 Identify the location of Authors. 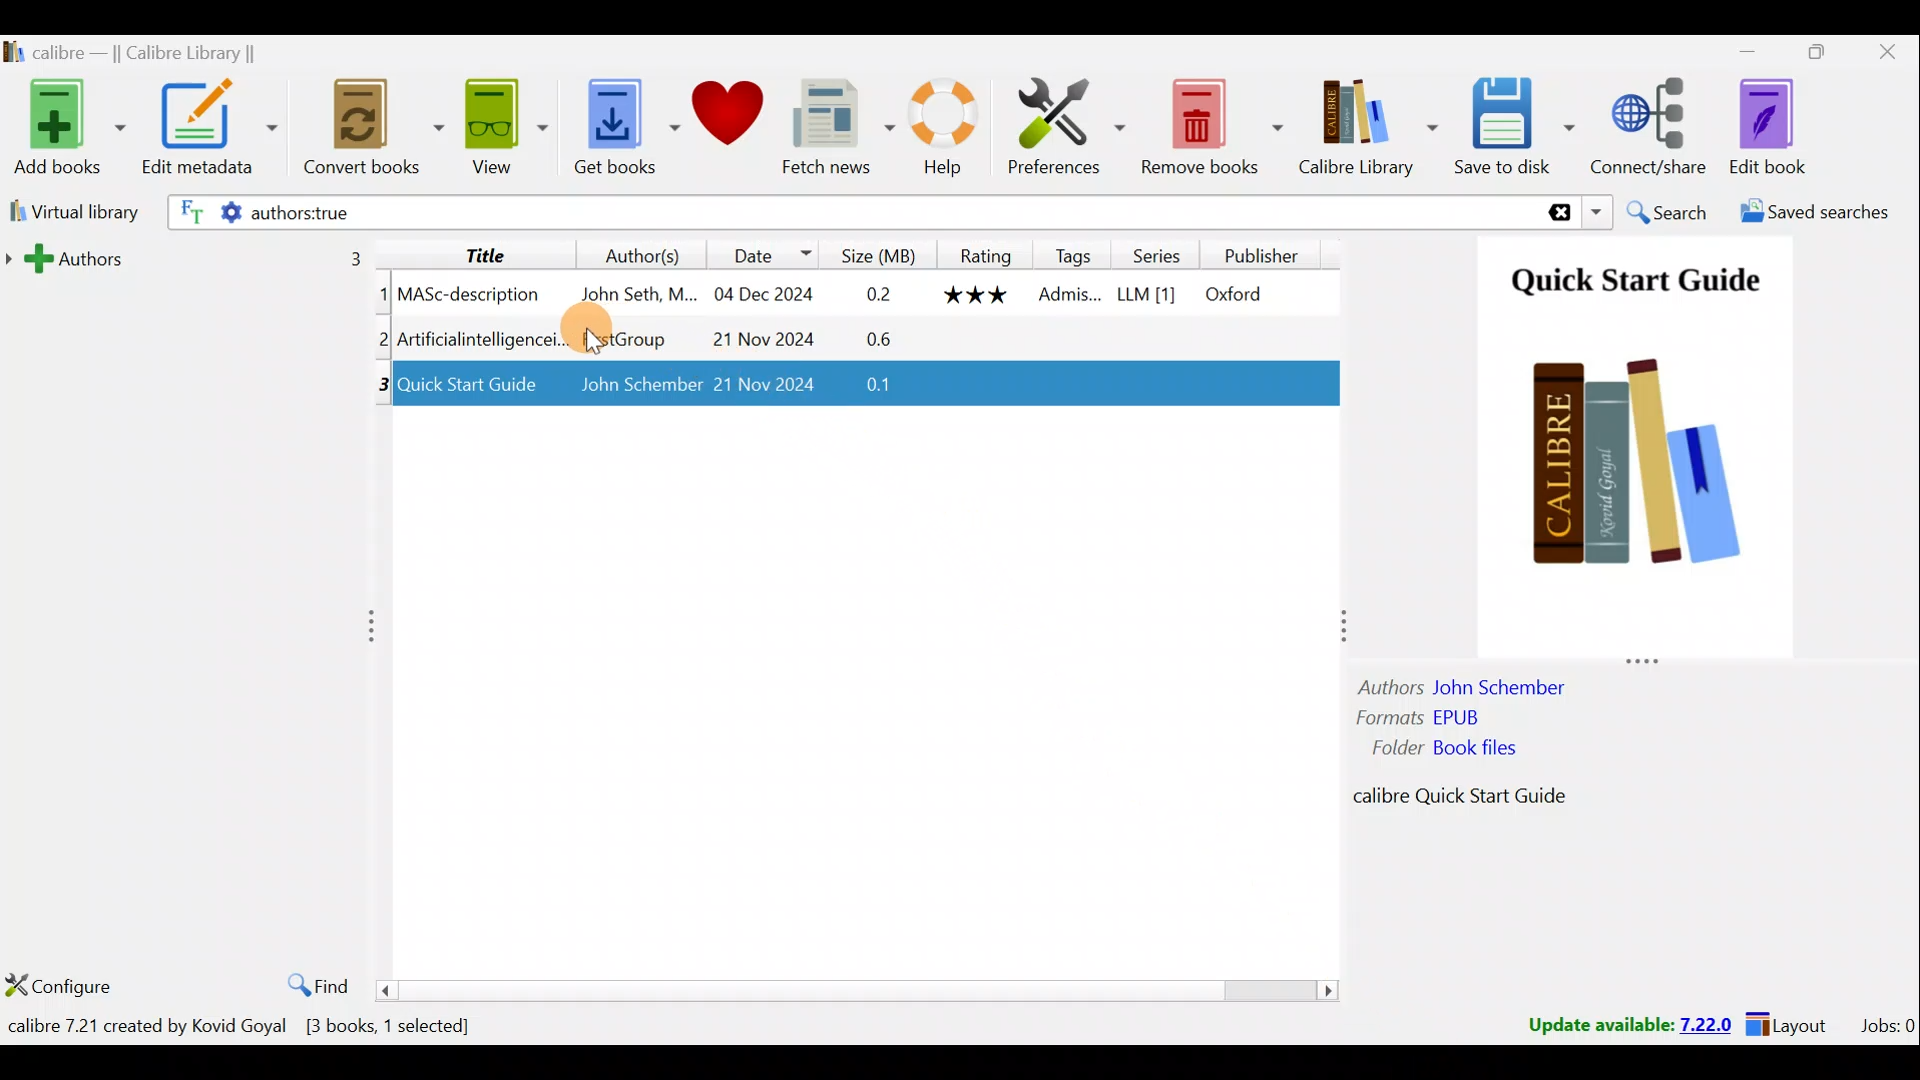
(197, 257).